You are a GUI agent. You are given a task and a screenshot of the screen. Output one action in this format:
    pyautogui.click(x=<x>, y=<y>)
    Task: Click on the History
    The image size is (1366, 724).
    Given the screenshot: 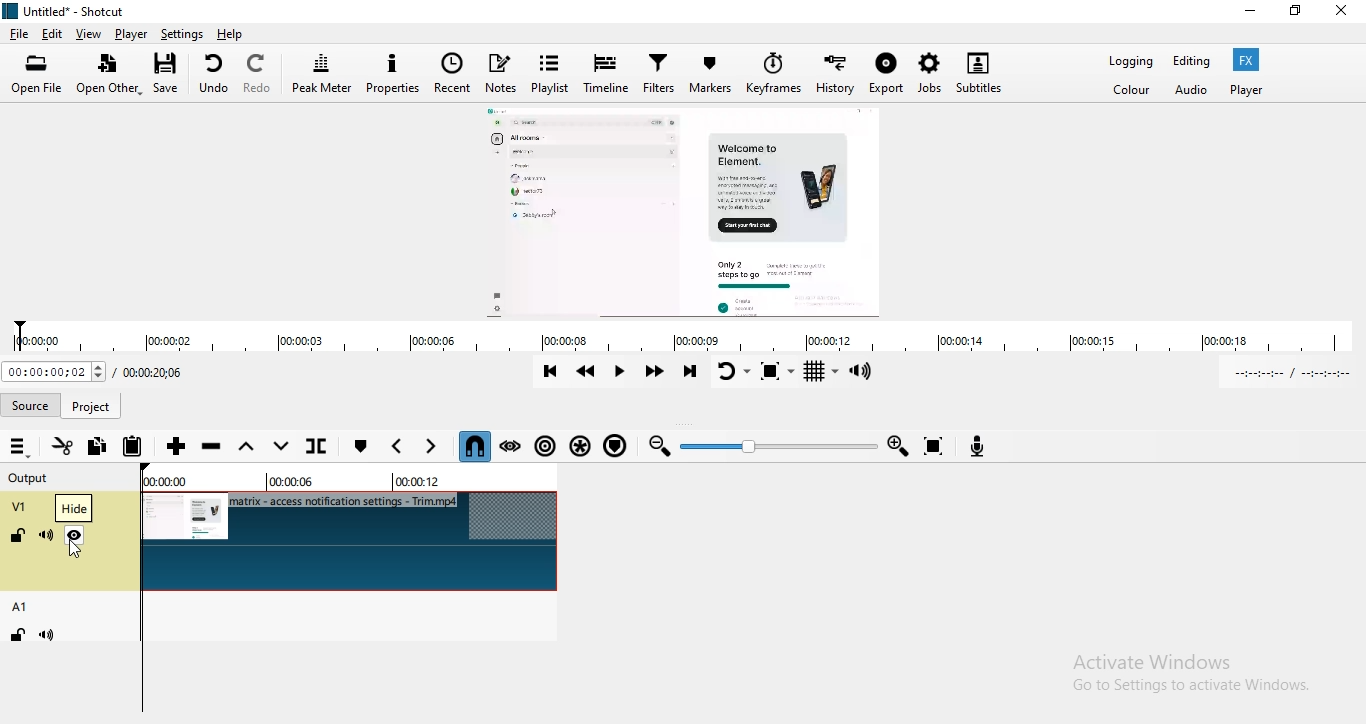 What is the action you would take?
    pyautogui.click(x=835, y=72)
    